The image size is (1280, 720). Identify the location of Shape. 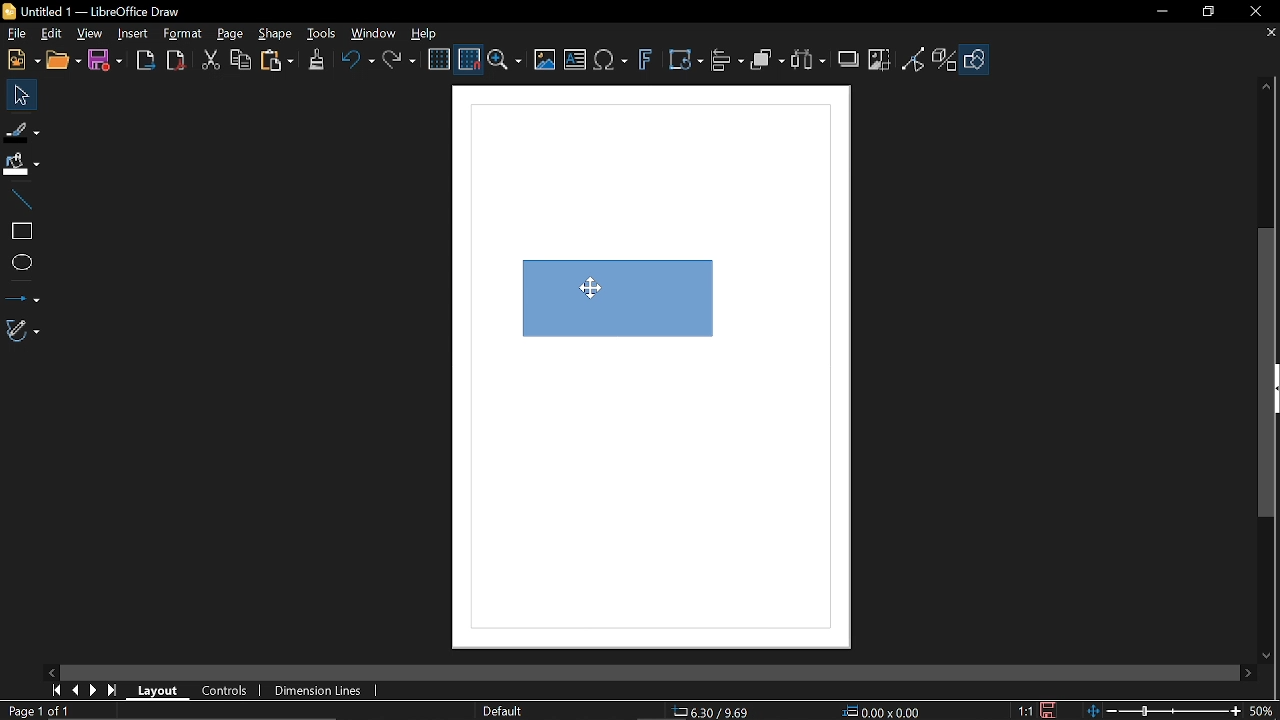
(977, 63).